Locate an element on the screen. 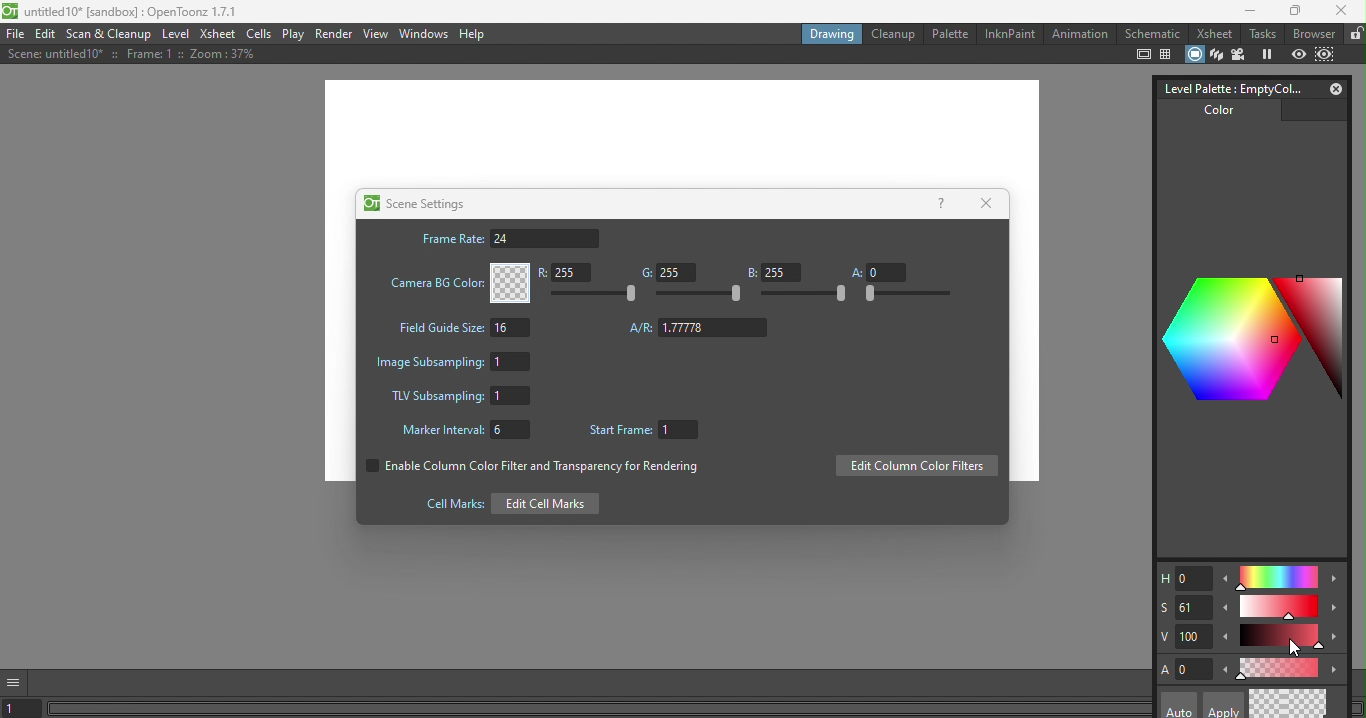  V is located at coordinates (1185, 637).